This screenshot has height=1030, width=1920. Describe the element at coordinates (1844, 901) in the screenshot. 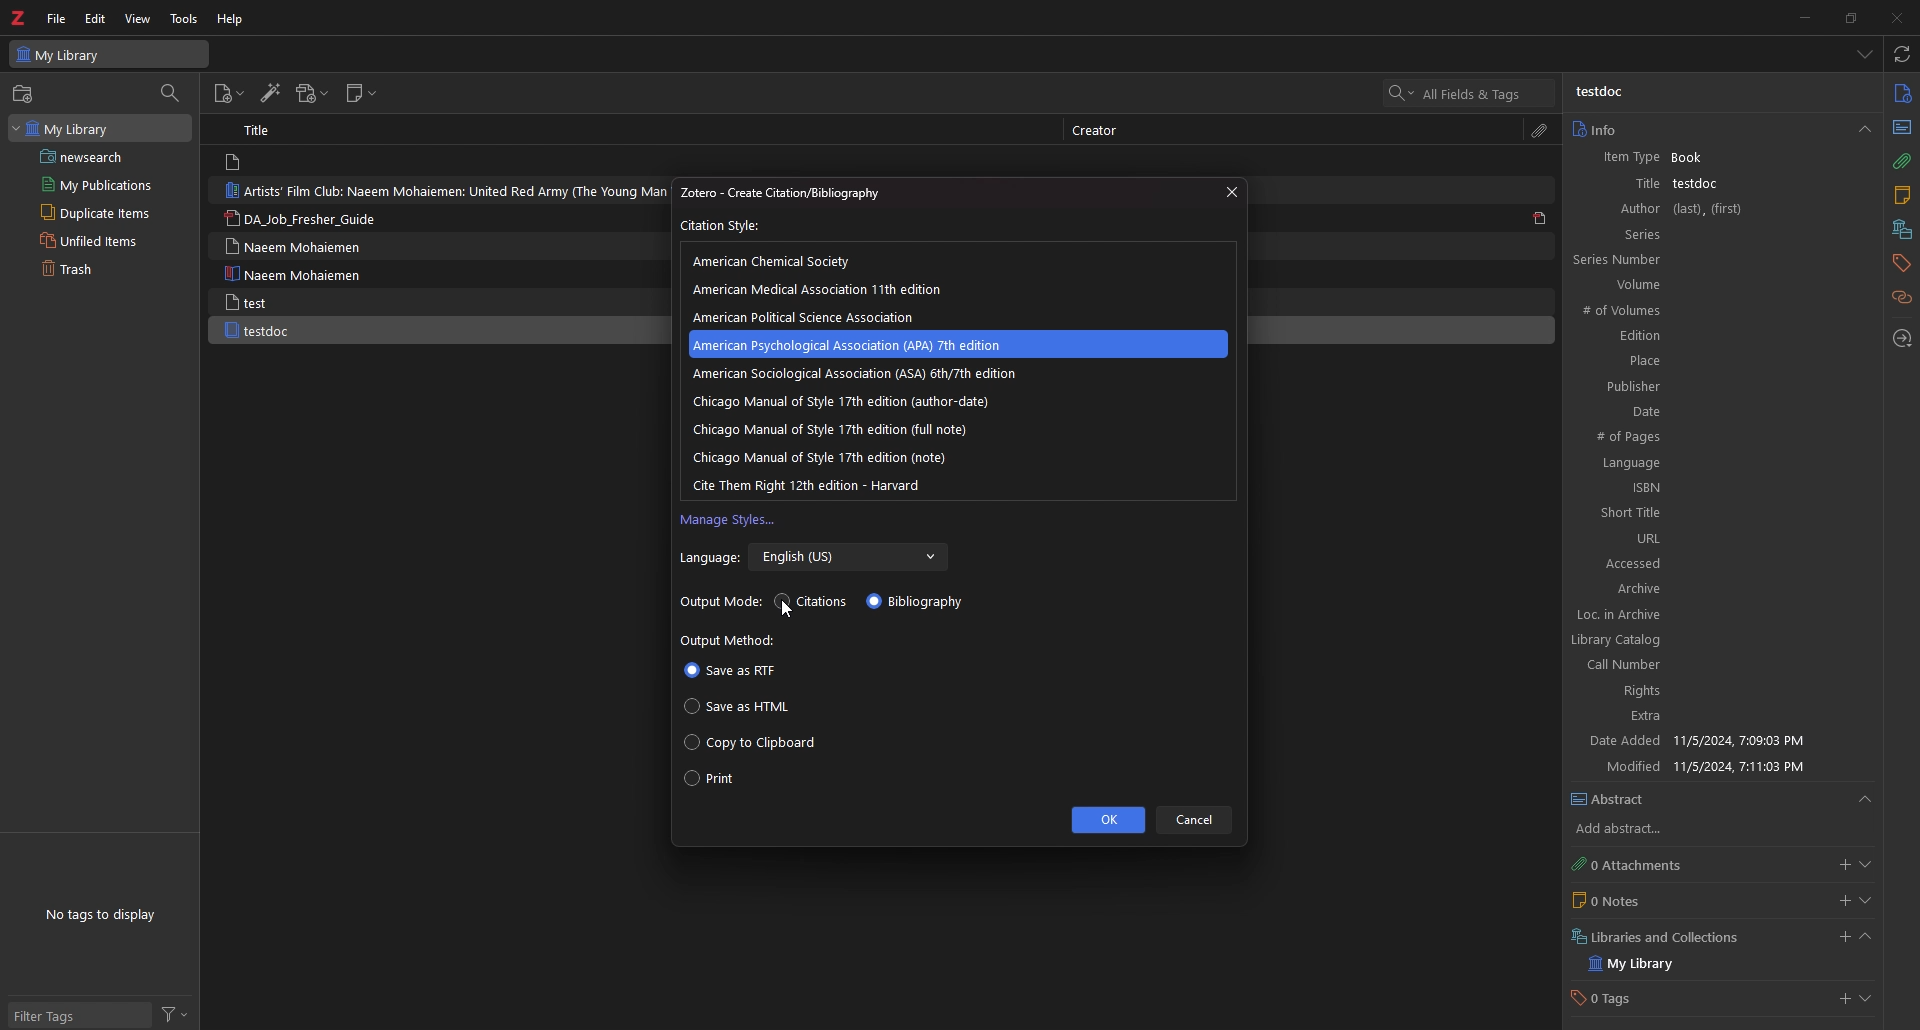

I see `add notes` at that location.